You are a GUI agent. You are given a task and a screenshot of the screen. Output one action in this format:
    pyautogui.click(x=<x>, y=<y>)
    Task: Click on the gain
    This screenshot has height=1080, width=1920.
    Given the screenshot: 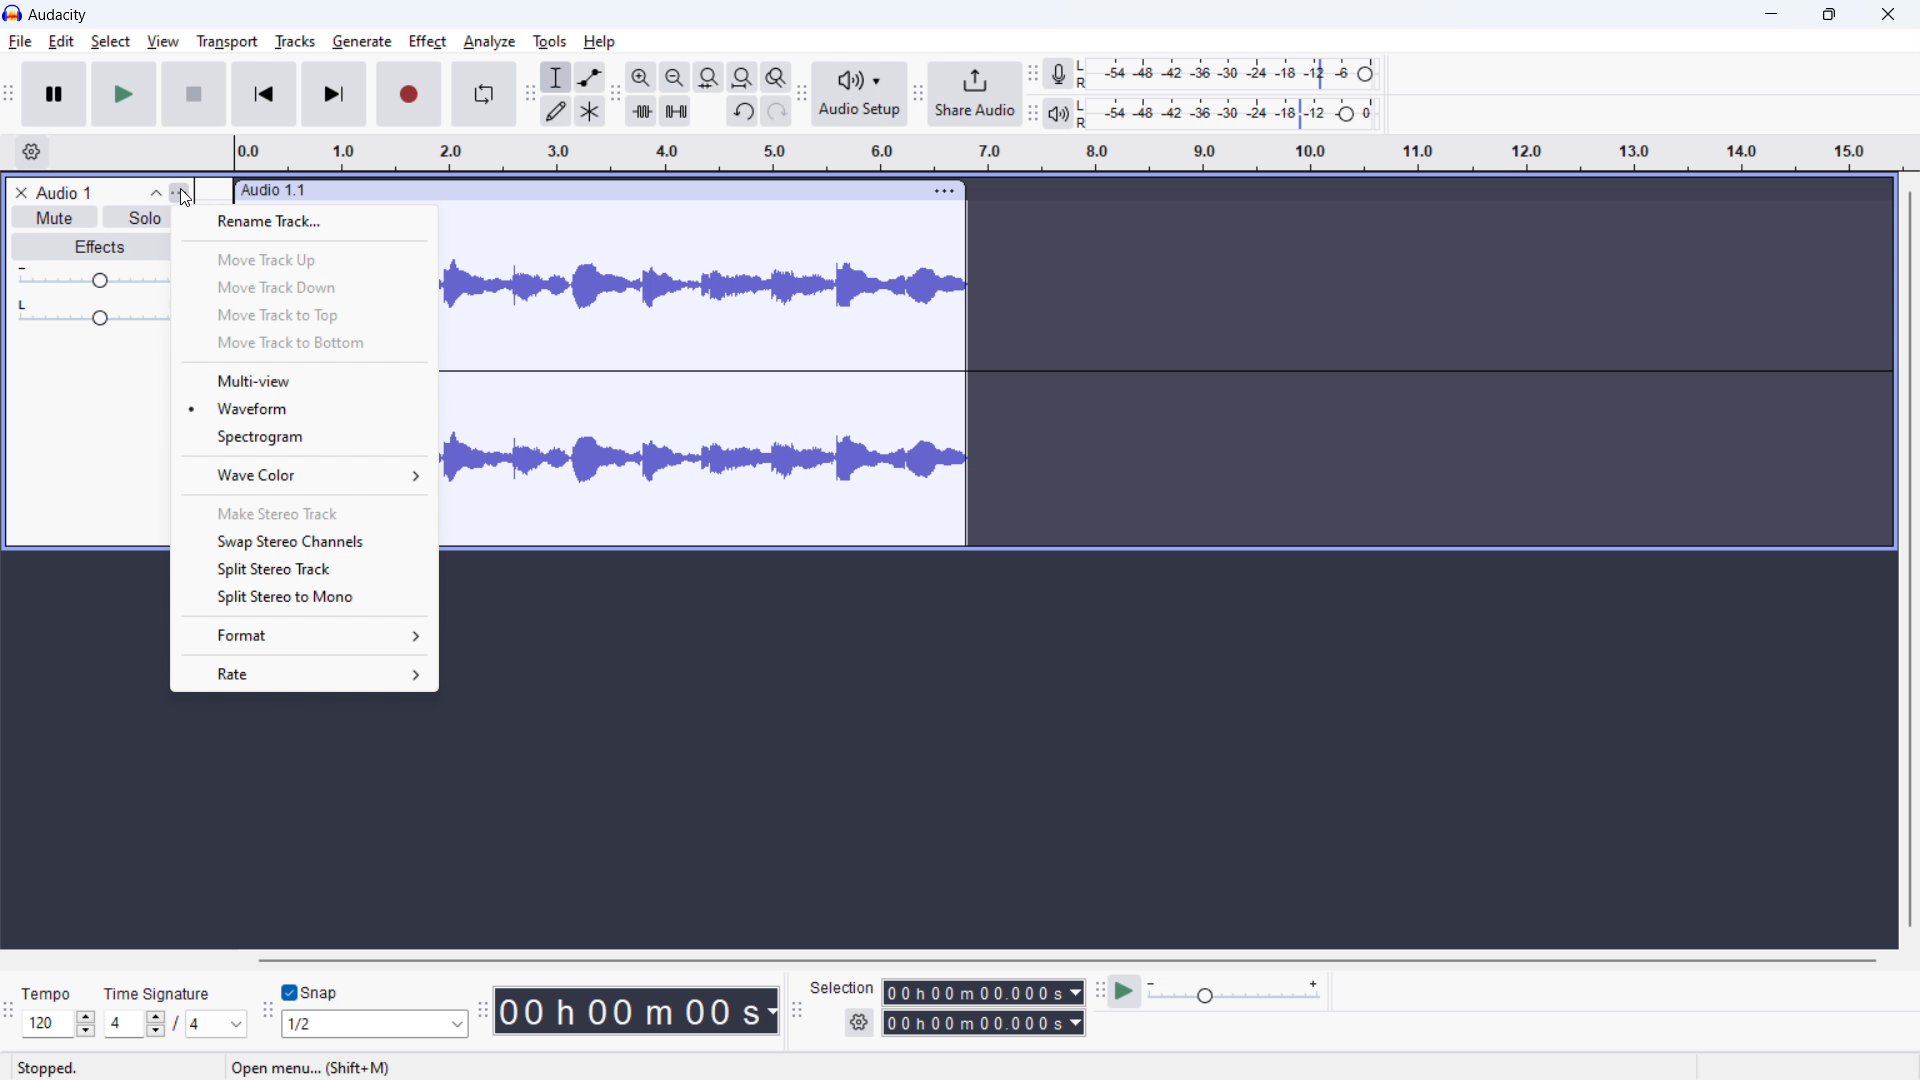 What is the action you would take?
    pyautogui.click(x=94, y=277)
    